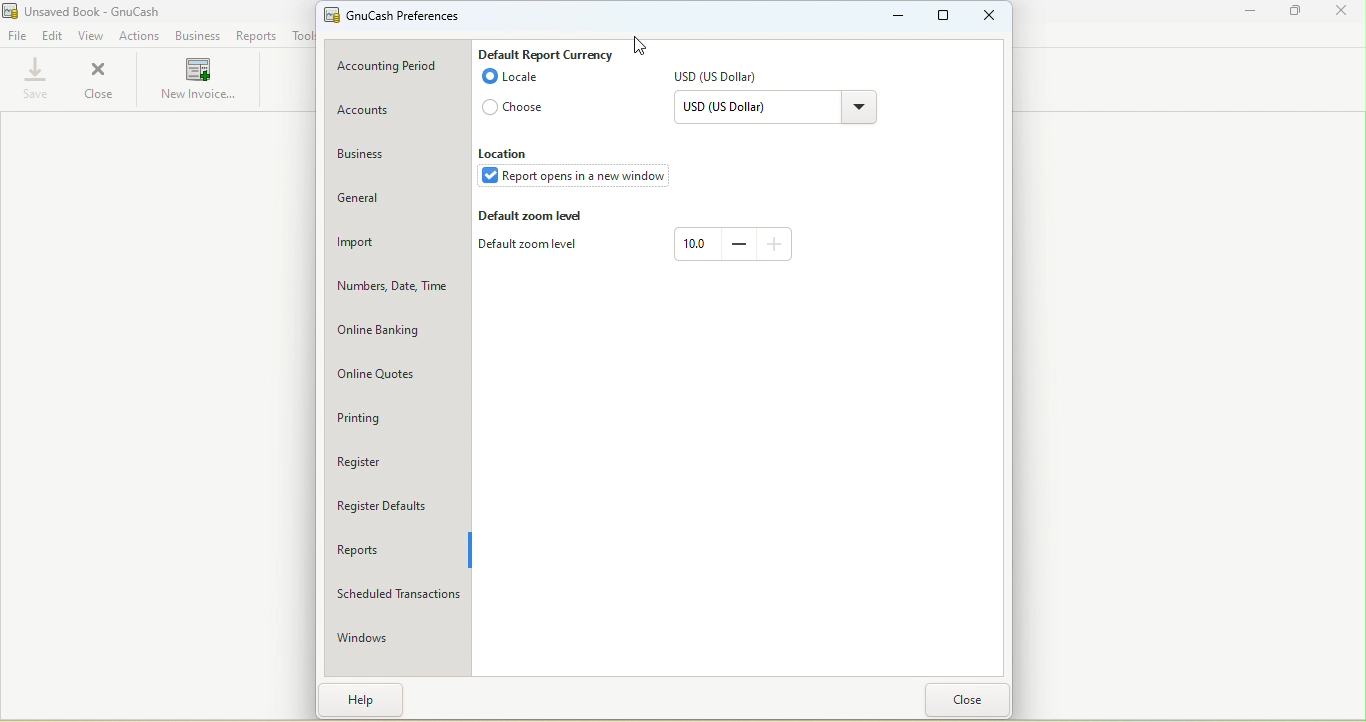 This screenshot has width=1366, height=722. I want to click on File, so click(17, 37).